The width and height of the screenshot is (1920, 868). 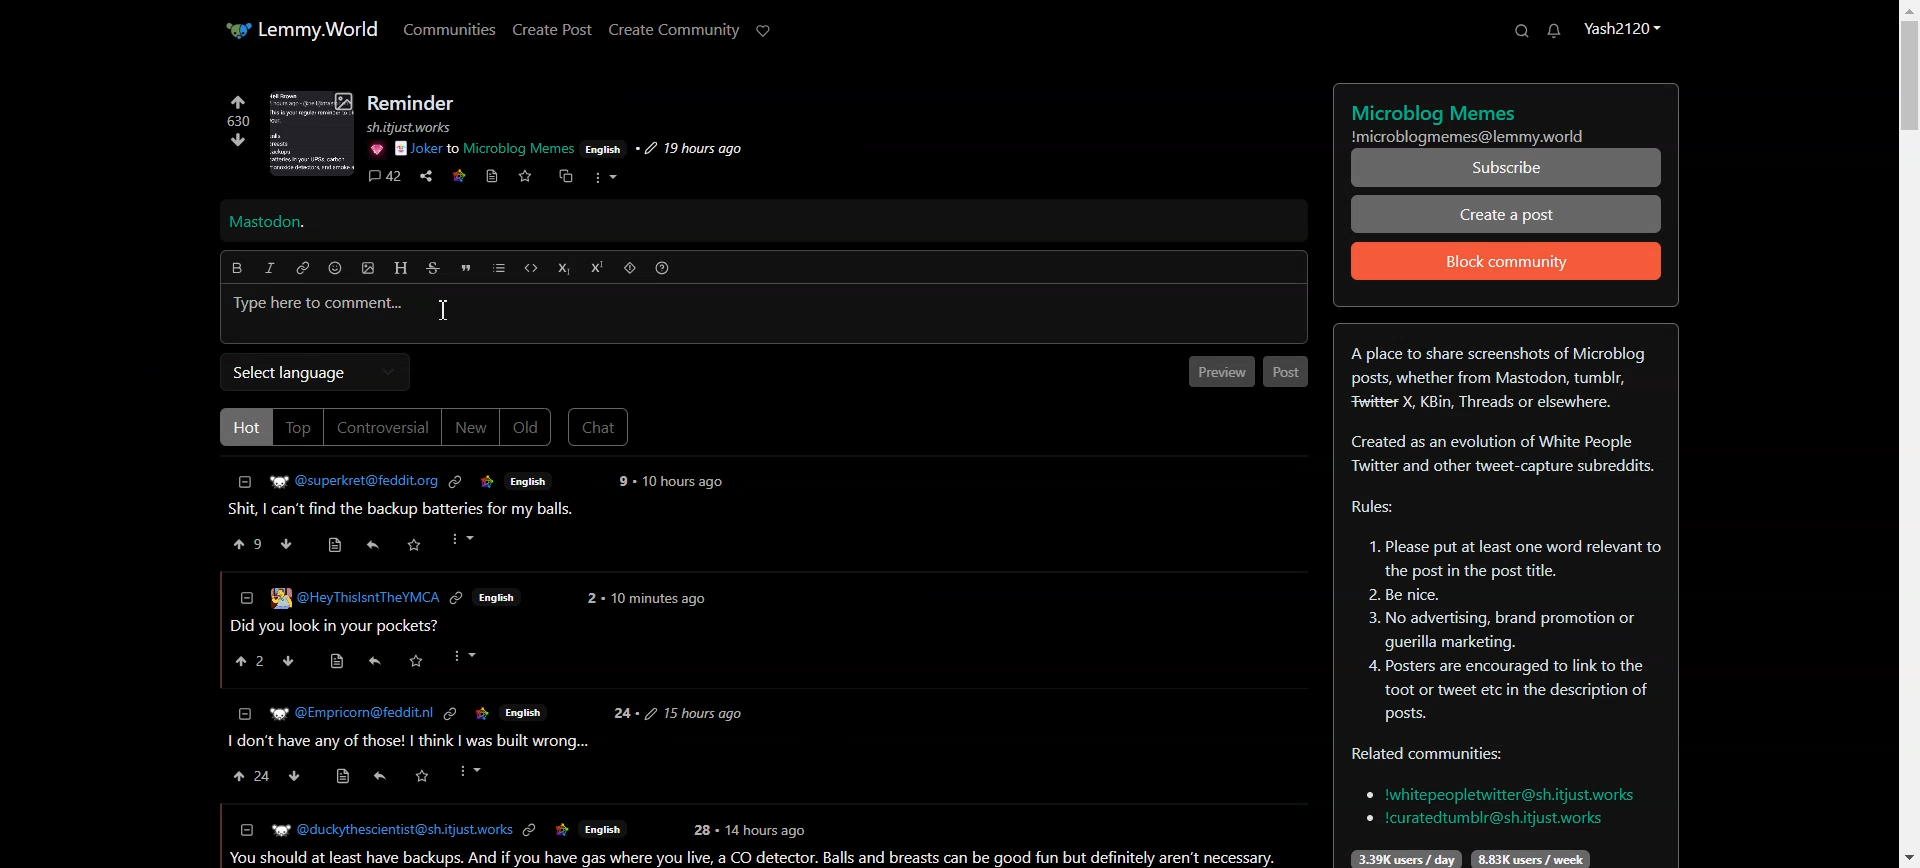 I want to click on Text, so click(x=267, y=223).